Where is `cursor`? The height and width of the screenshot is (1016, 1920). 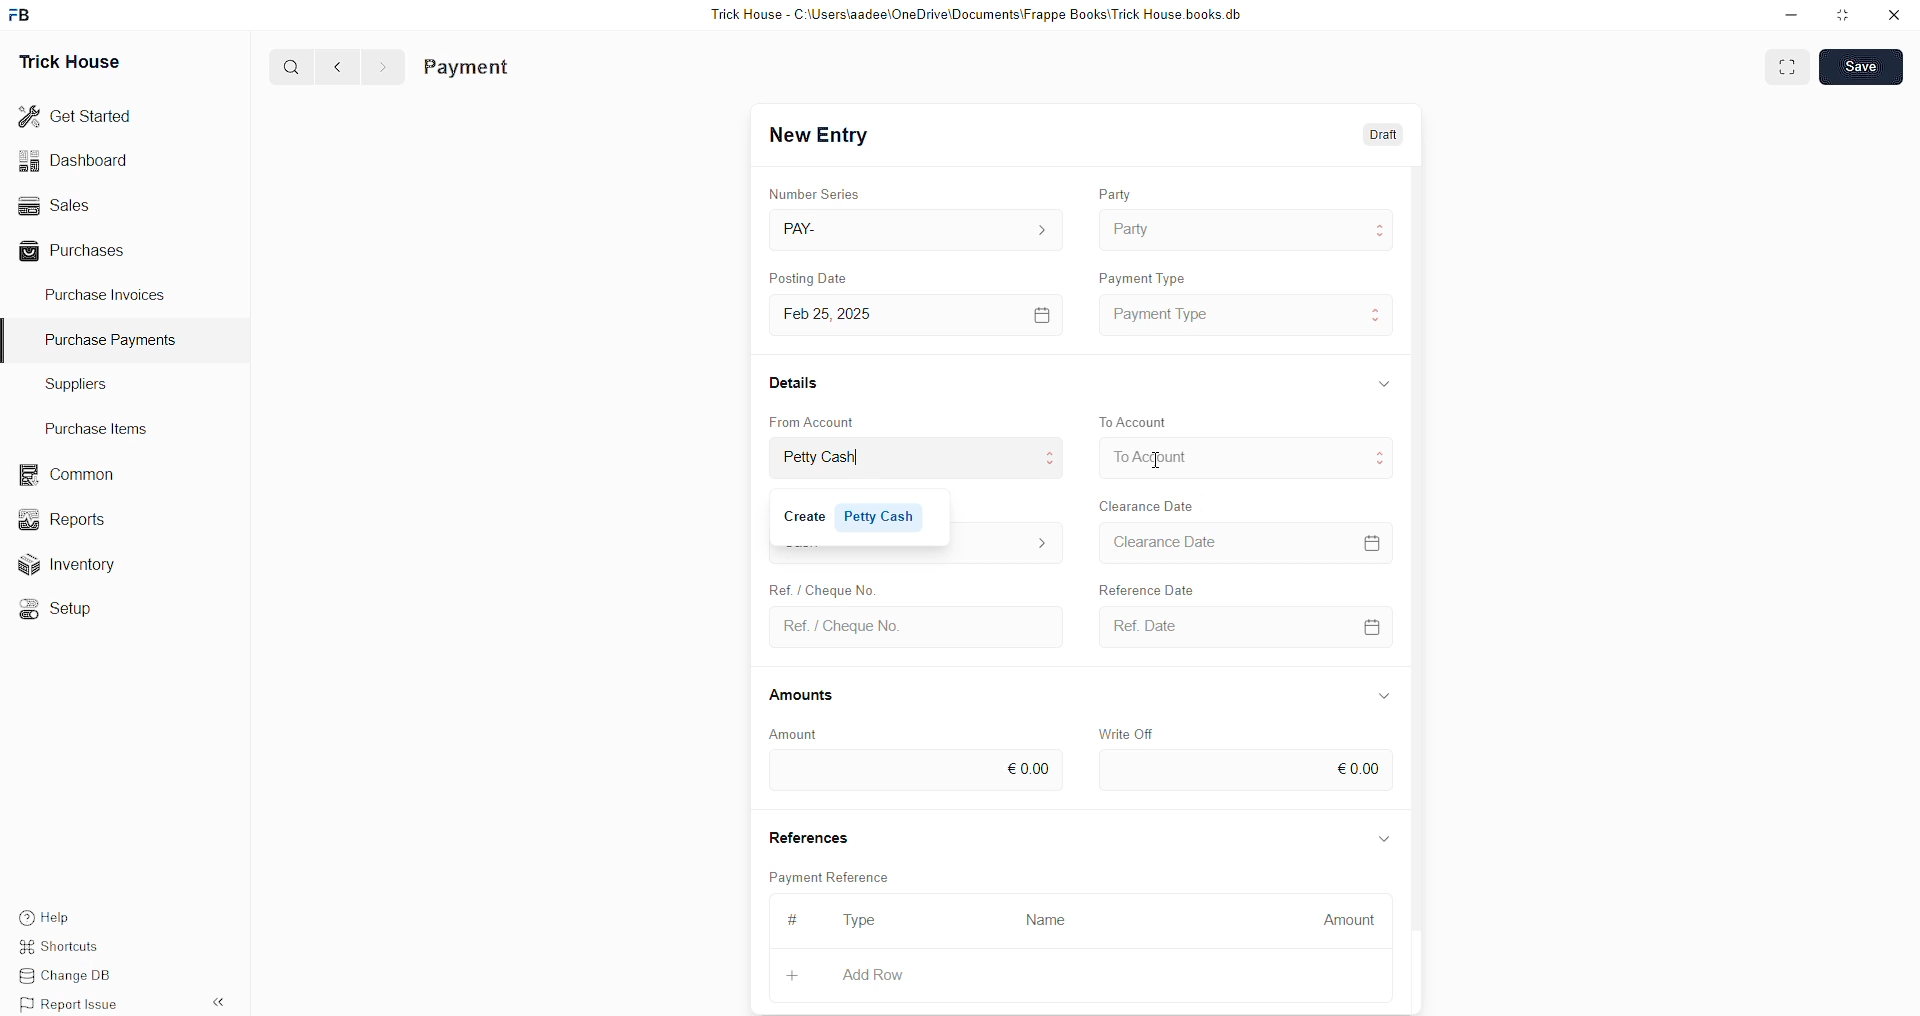 cursor is located at coordinates (1165, 463).